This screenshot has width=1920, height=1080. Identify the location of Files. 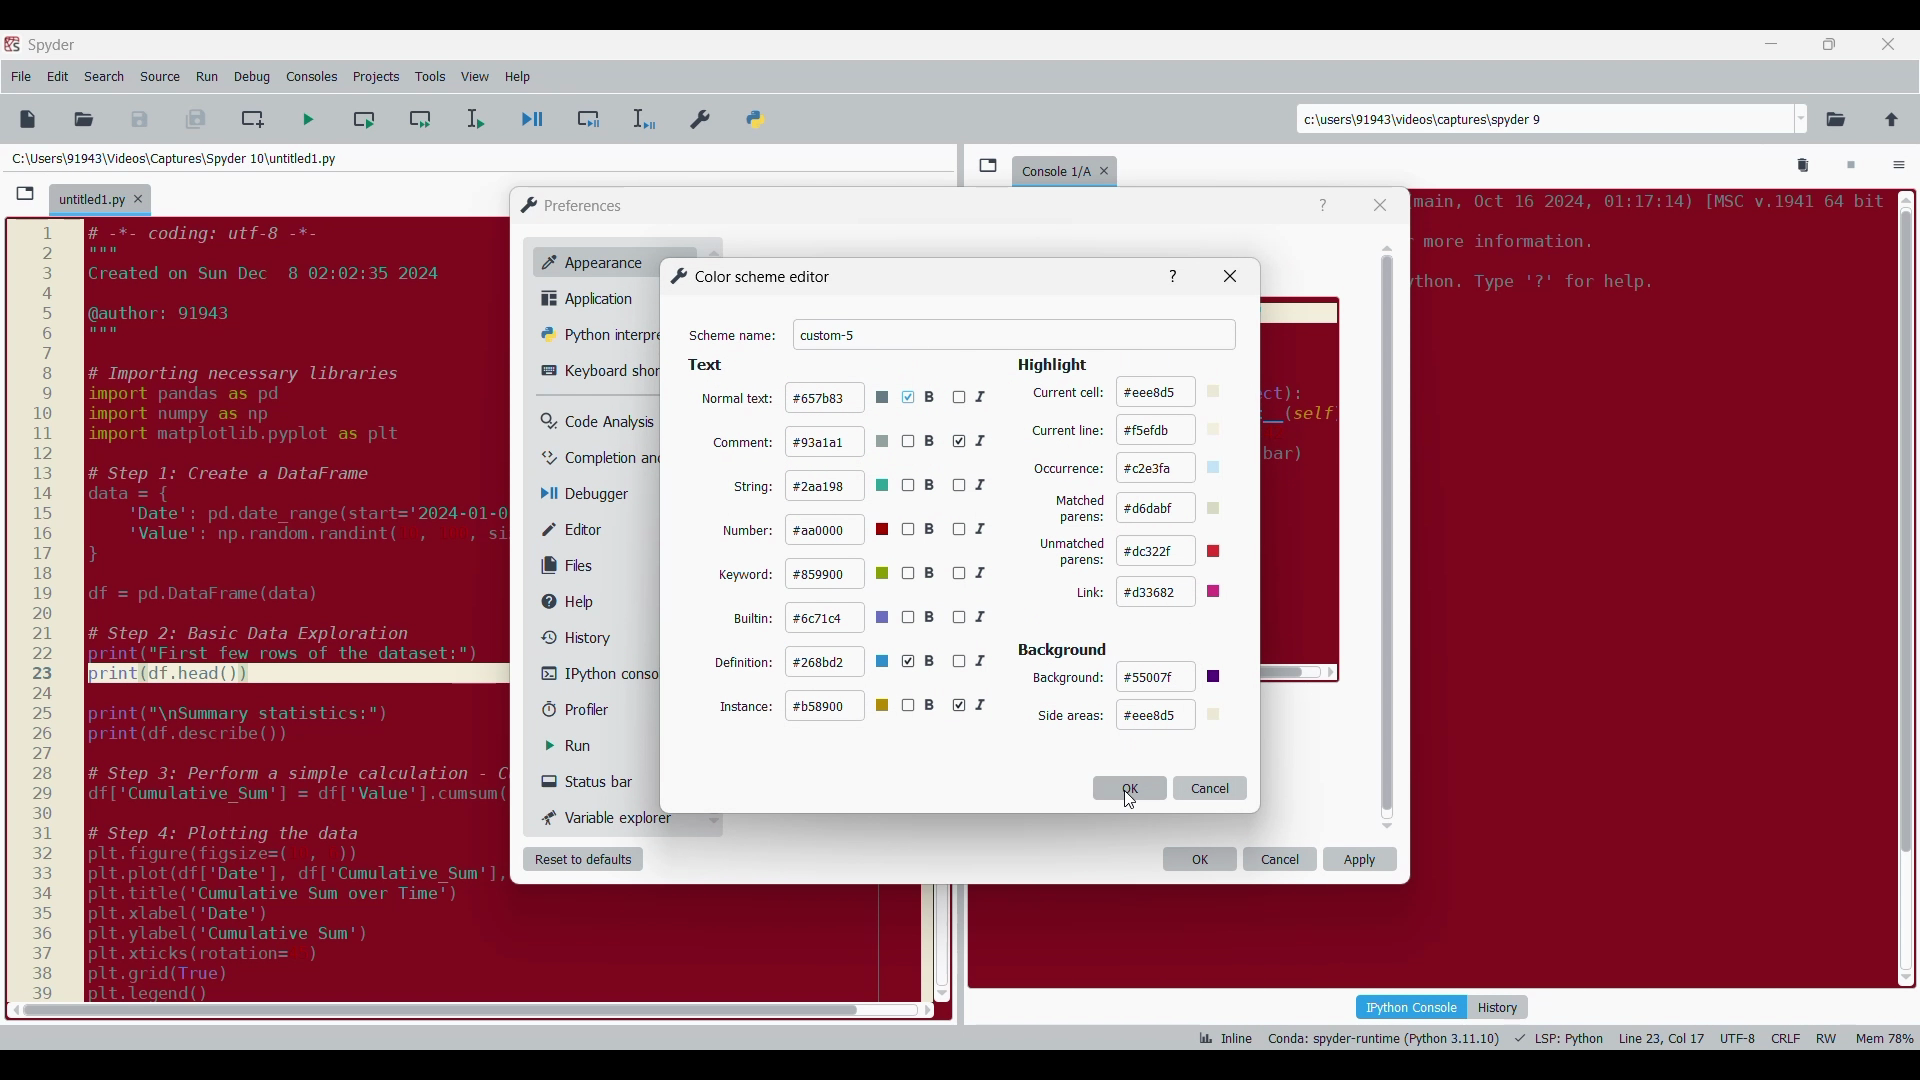
(572, 565).